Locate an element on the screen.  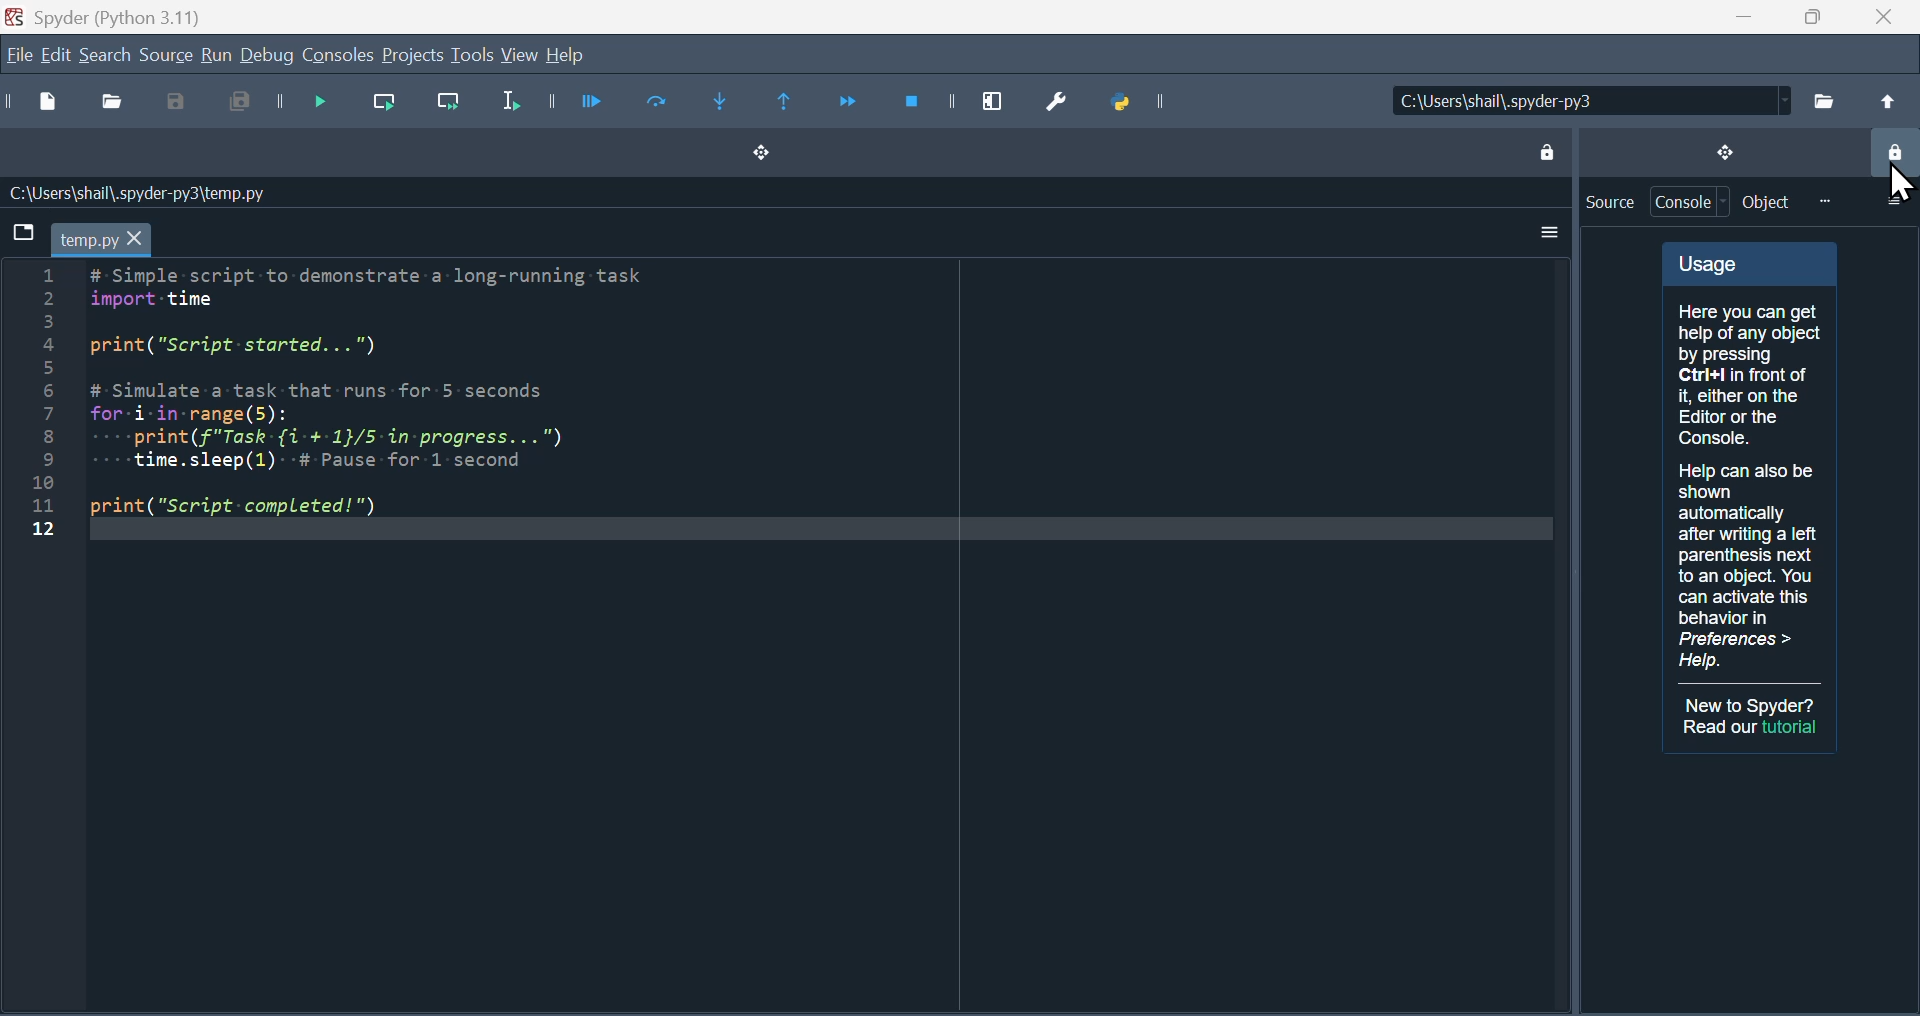
run current line and go to the next one is located at coordinates (452, 107).